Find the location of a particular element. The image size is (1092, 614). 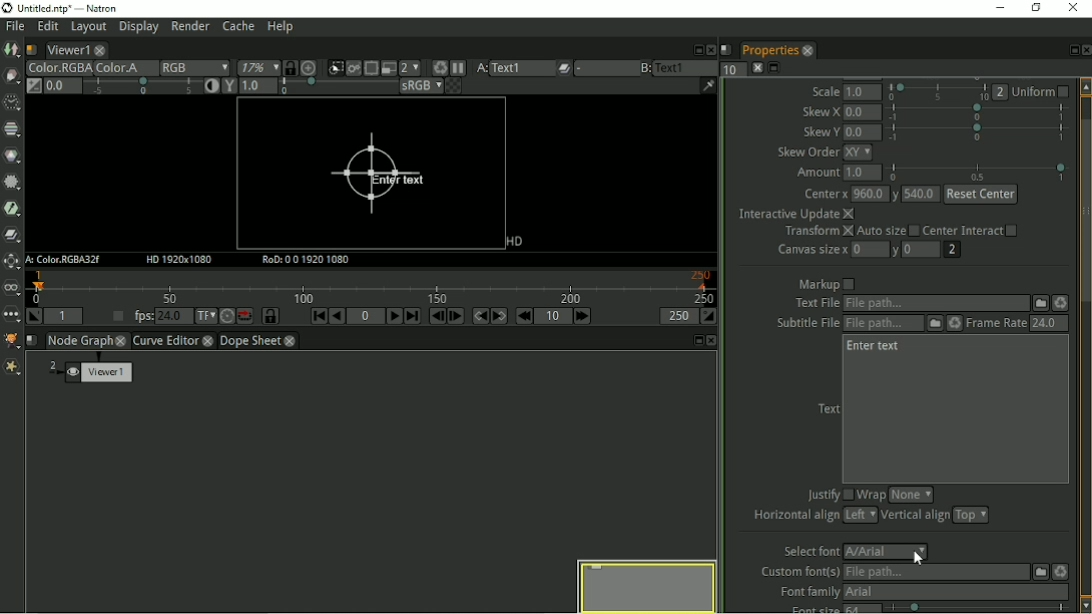

1.0 is located at coordinates (865, 92).